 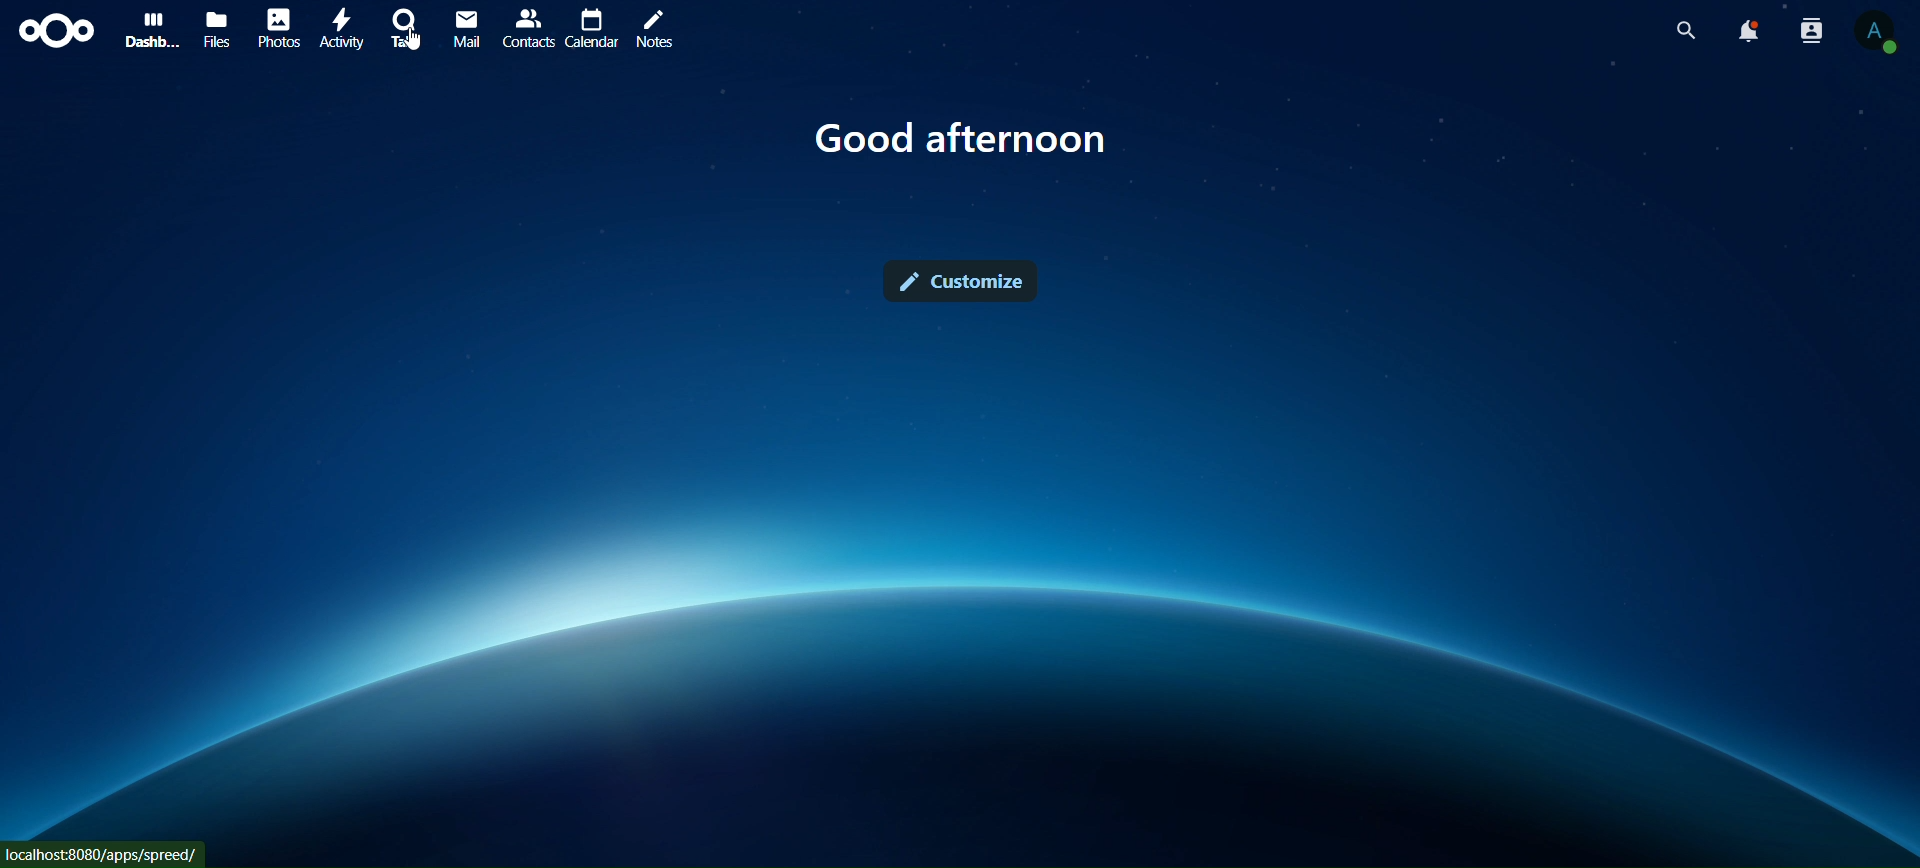 I want to click on notes, so click(x=654, y=31).